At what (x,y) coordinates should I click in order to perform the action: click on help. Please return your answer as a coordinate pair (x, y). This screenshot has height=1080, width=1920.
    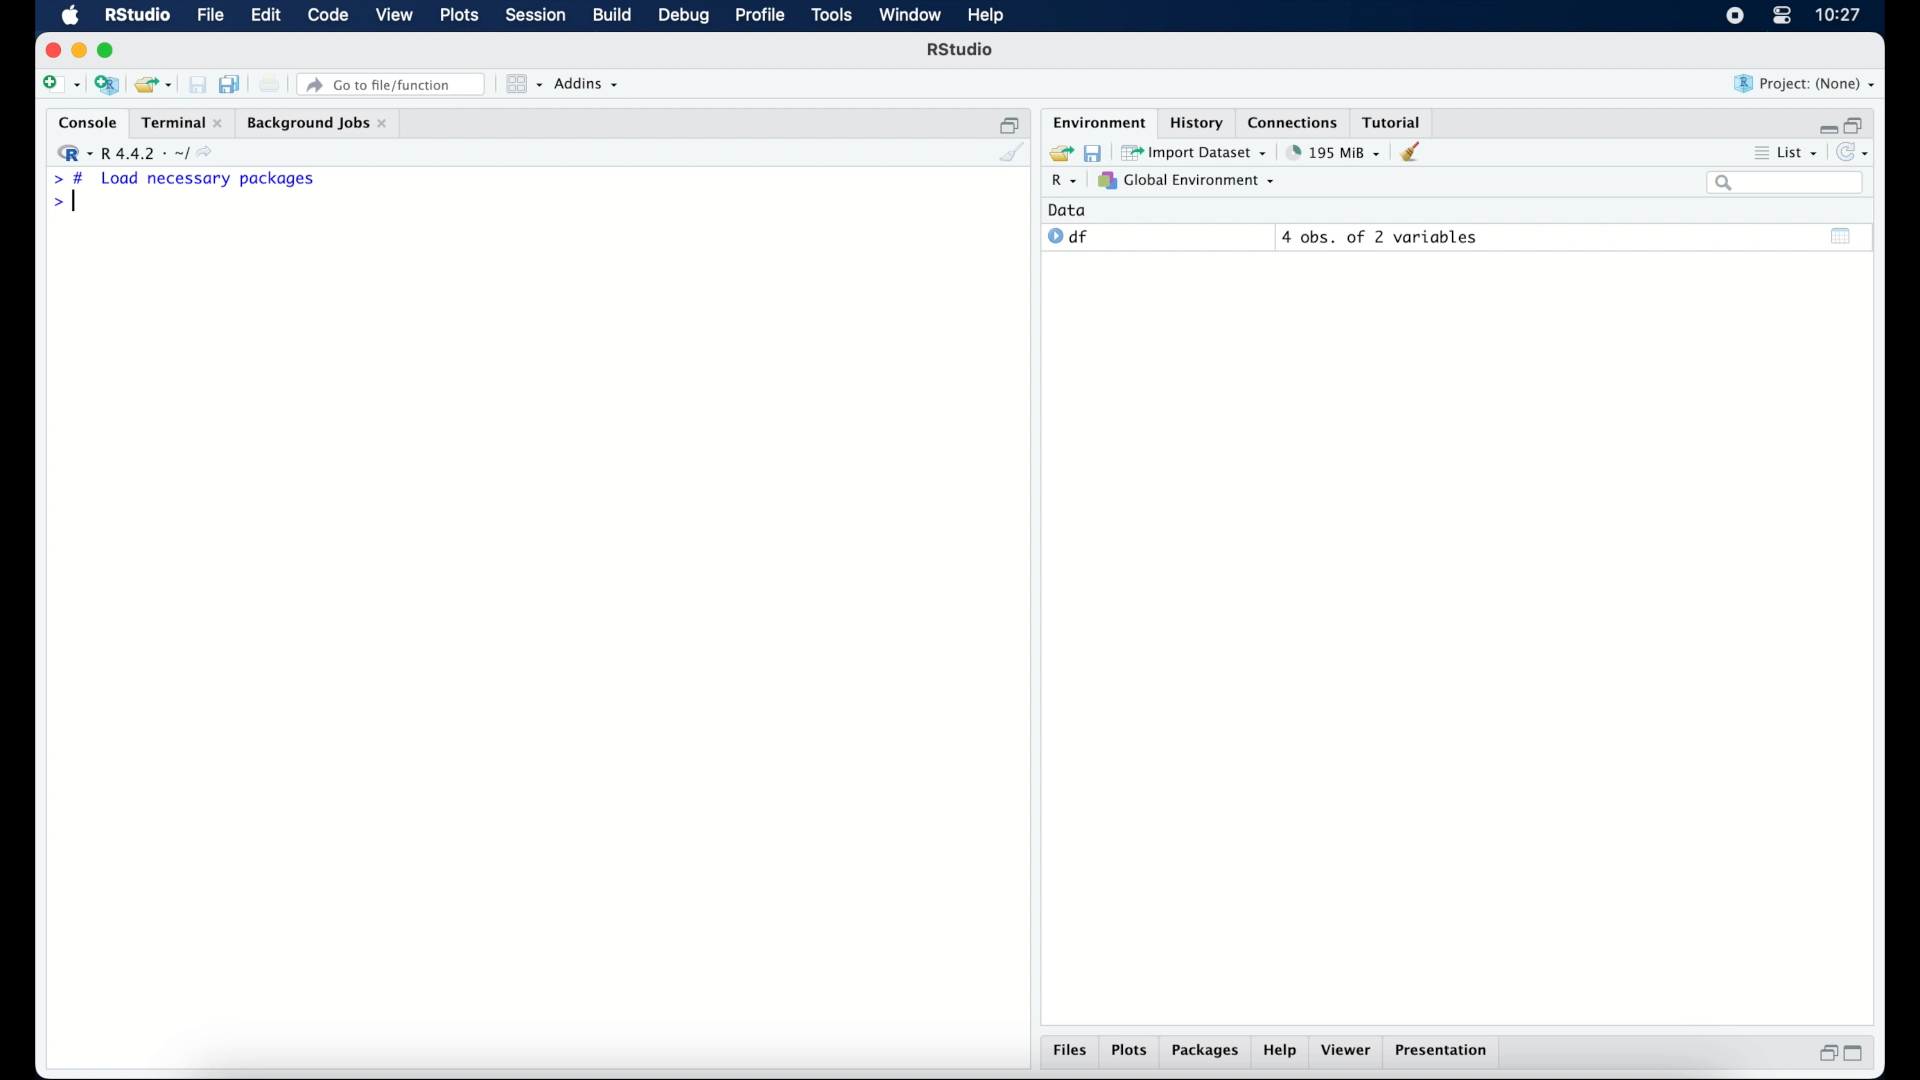
    Looking at the image, I should click on (1280, 1053).